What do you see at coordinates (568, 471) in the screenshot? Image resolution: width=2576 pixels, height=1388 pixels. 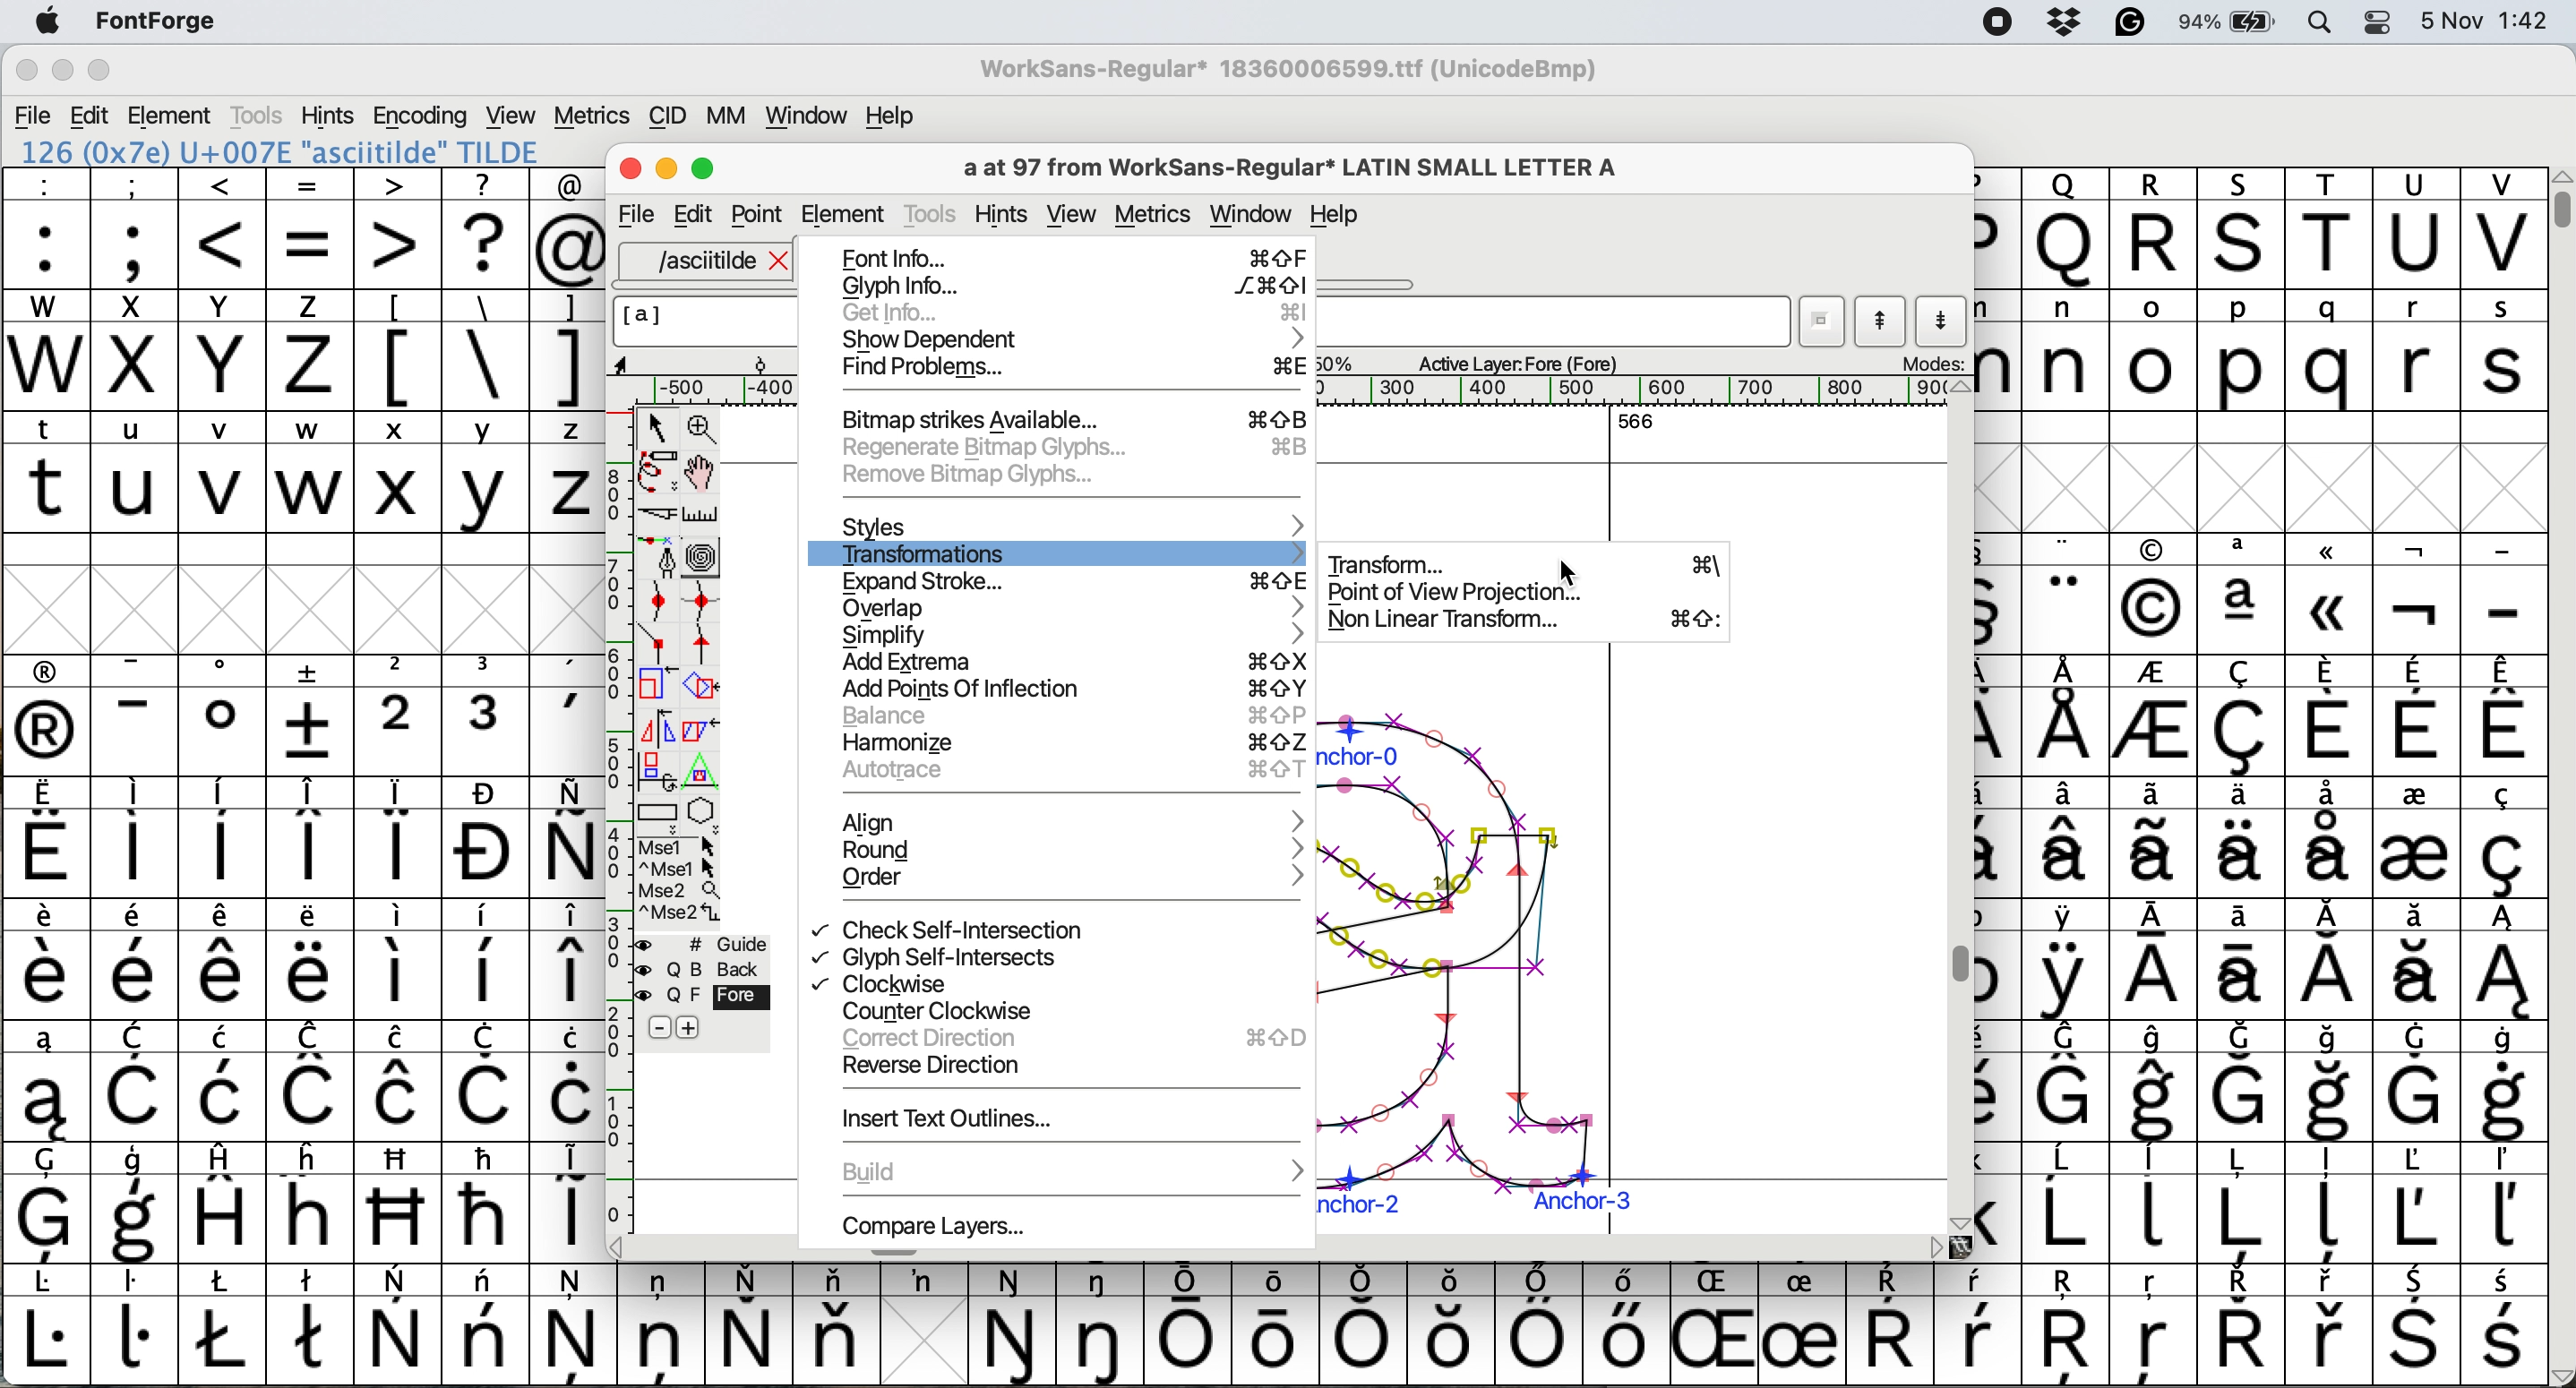 I see `z` at bounding box center [568, 471].